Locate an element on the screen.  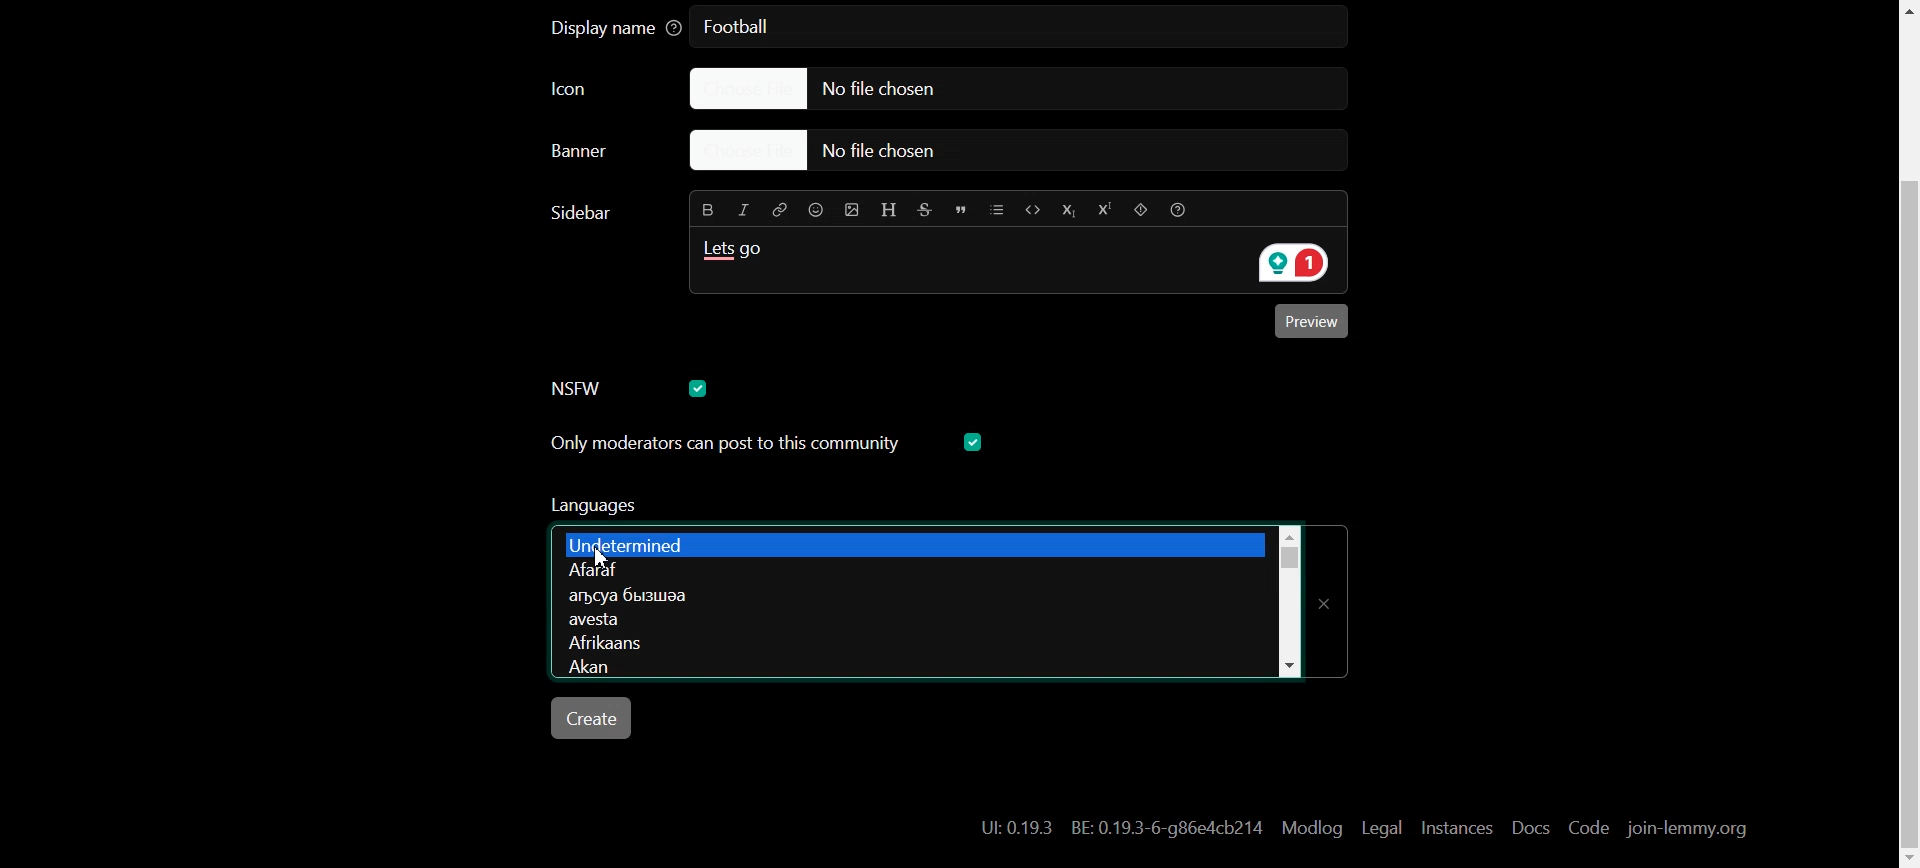
Italic is located at coordinates (745, 208).